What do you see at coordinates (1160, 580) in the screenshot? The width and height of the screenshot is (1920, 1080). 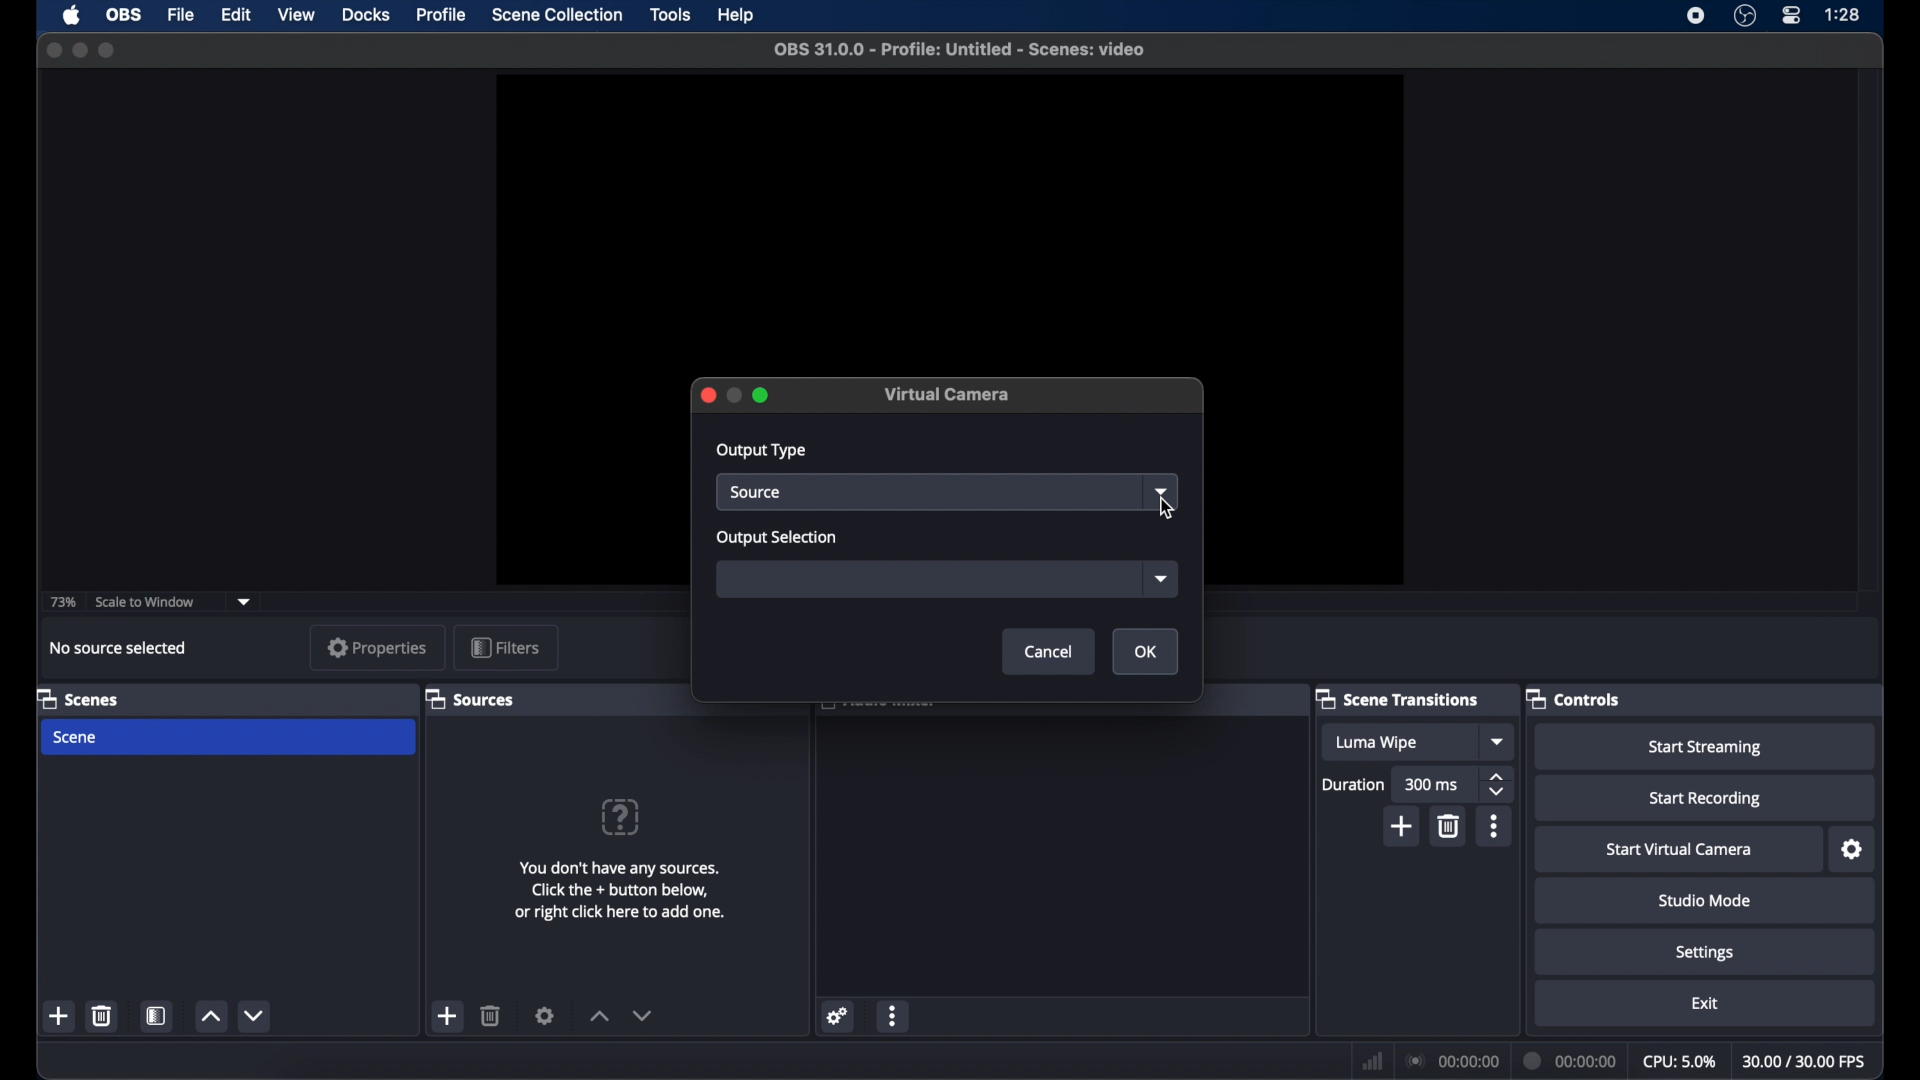 I see `dropdown` at bounding box center [1160, 580].